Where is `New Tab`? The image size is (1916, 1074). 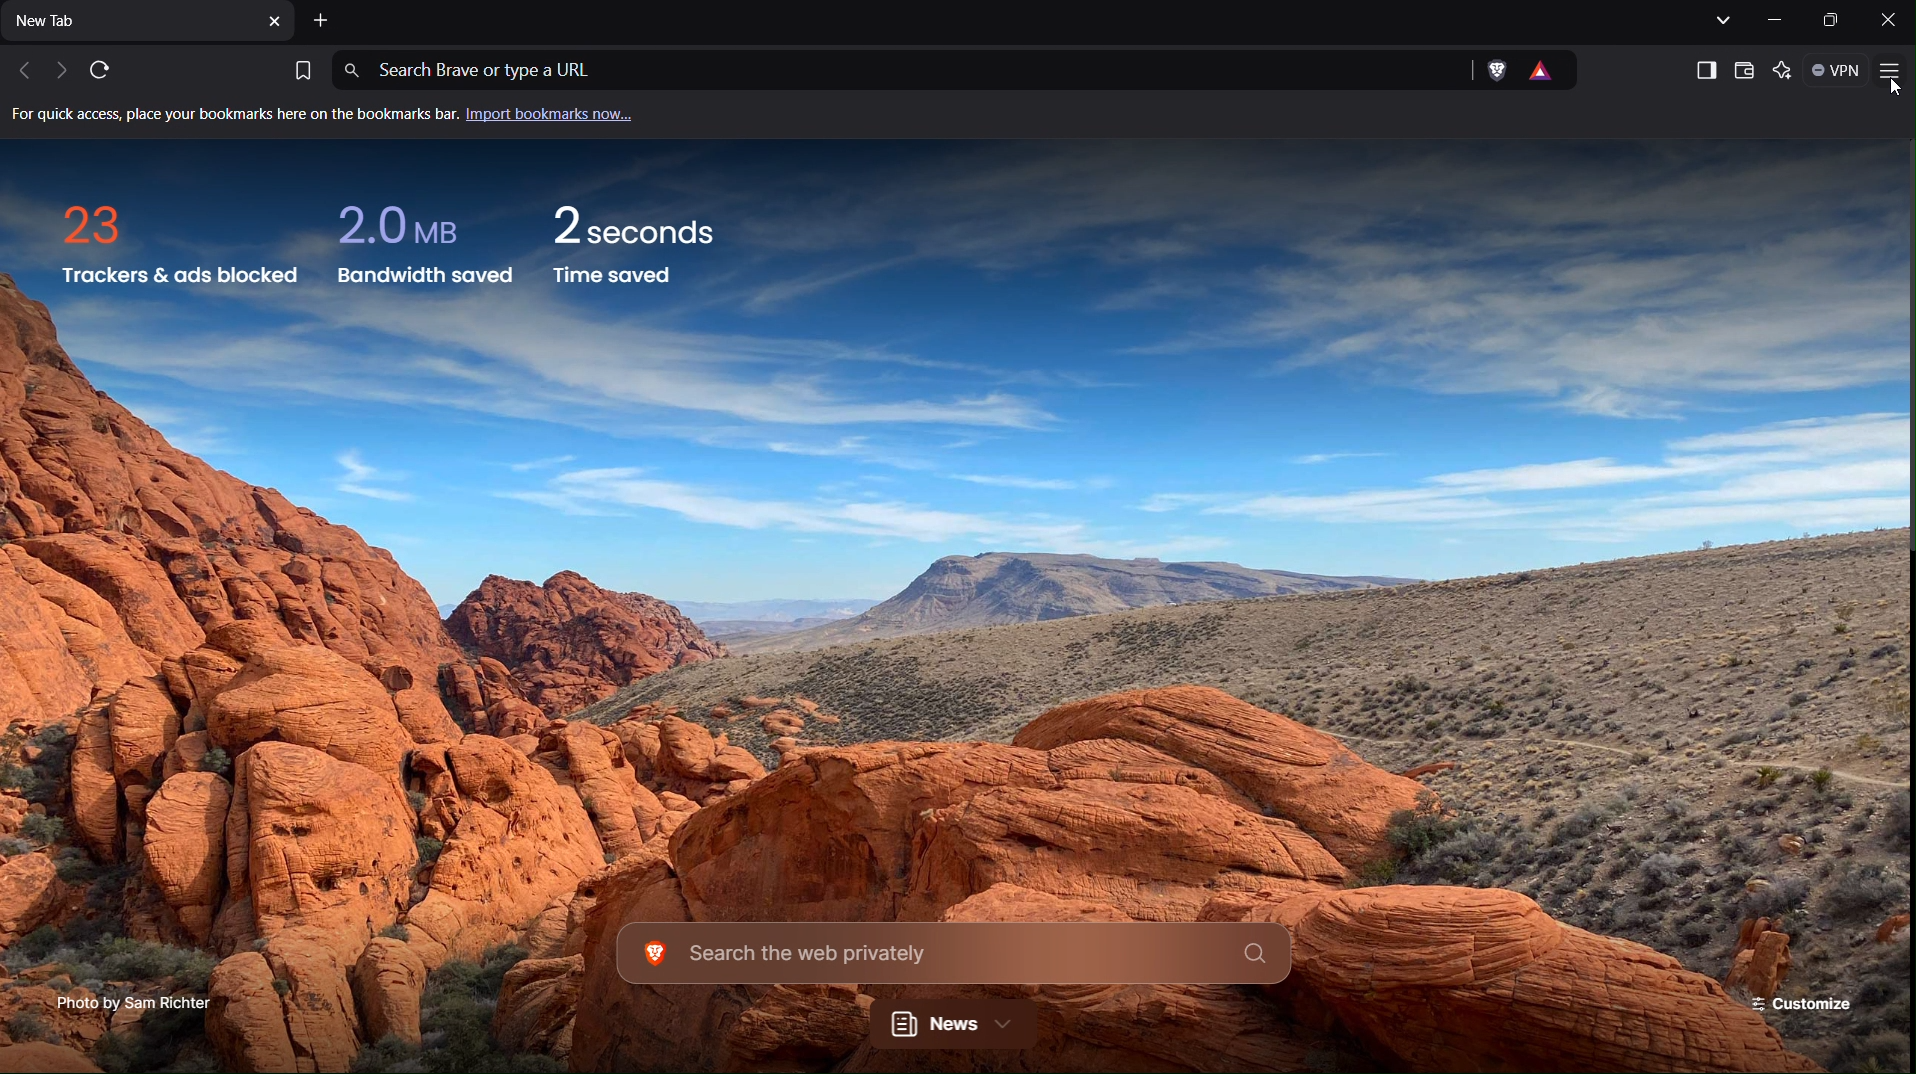
New Tab is located at coordinates (147, 20).